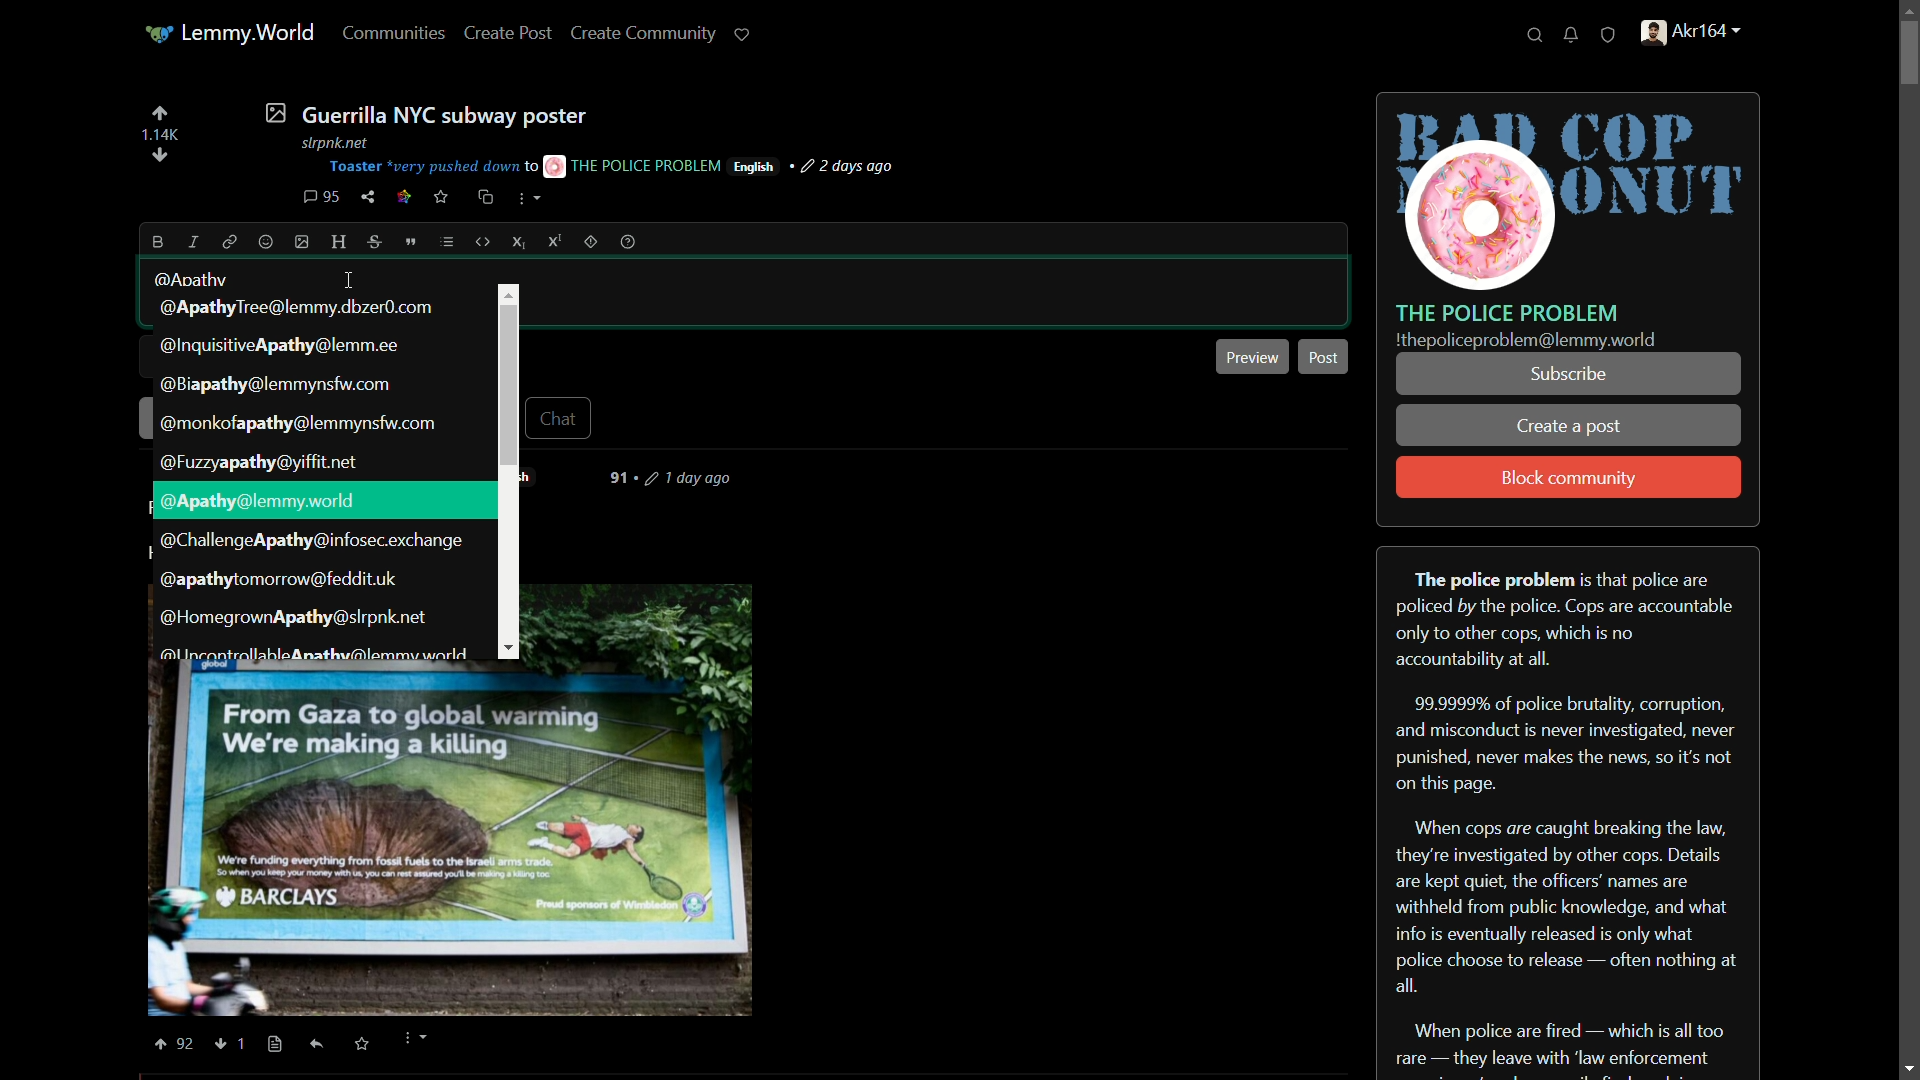 The height and width of the screenshot is (1080, 1920). I want to click on code, so click(484, 242).